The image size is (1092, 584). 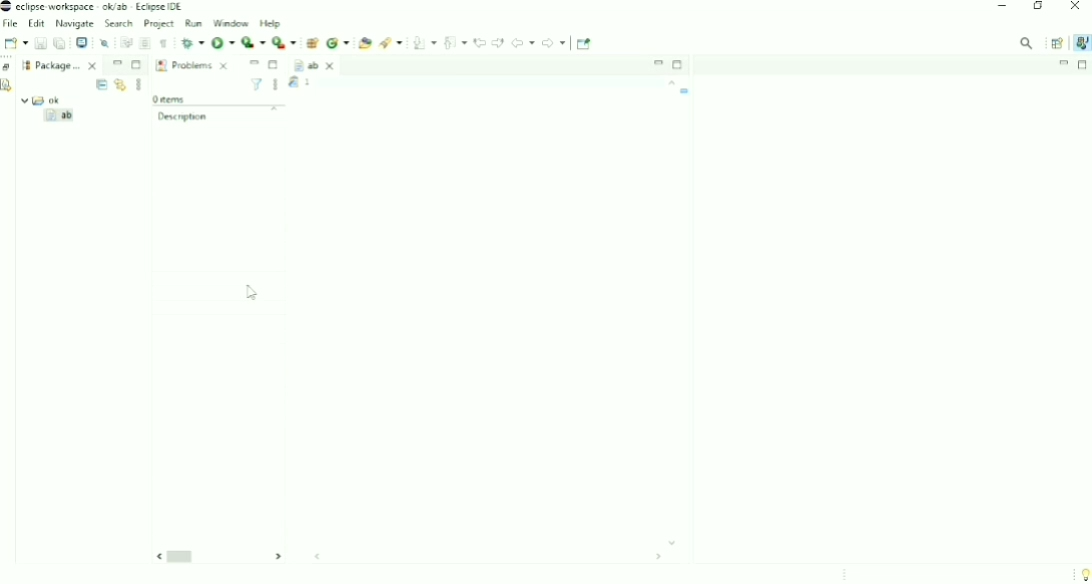 What do you see at coordinates (480, 42) in the screenshot?
I see `Previous Edit Location` at bounding box center [480, 42].